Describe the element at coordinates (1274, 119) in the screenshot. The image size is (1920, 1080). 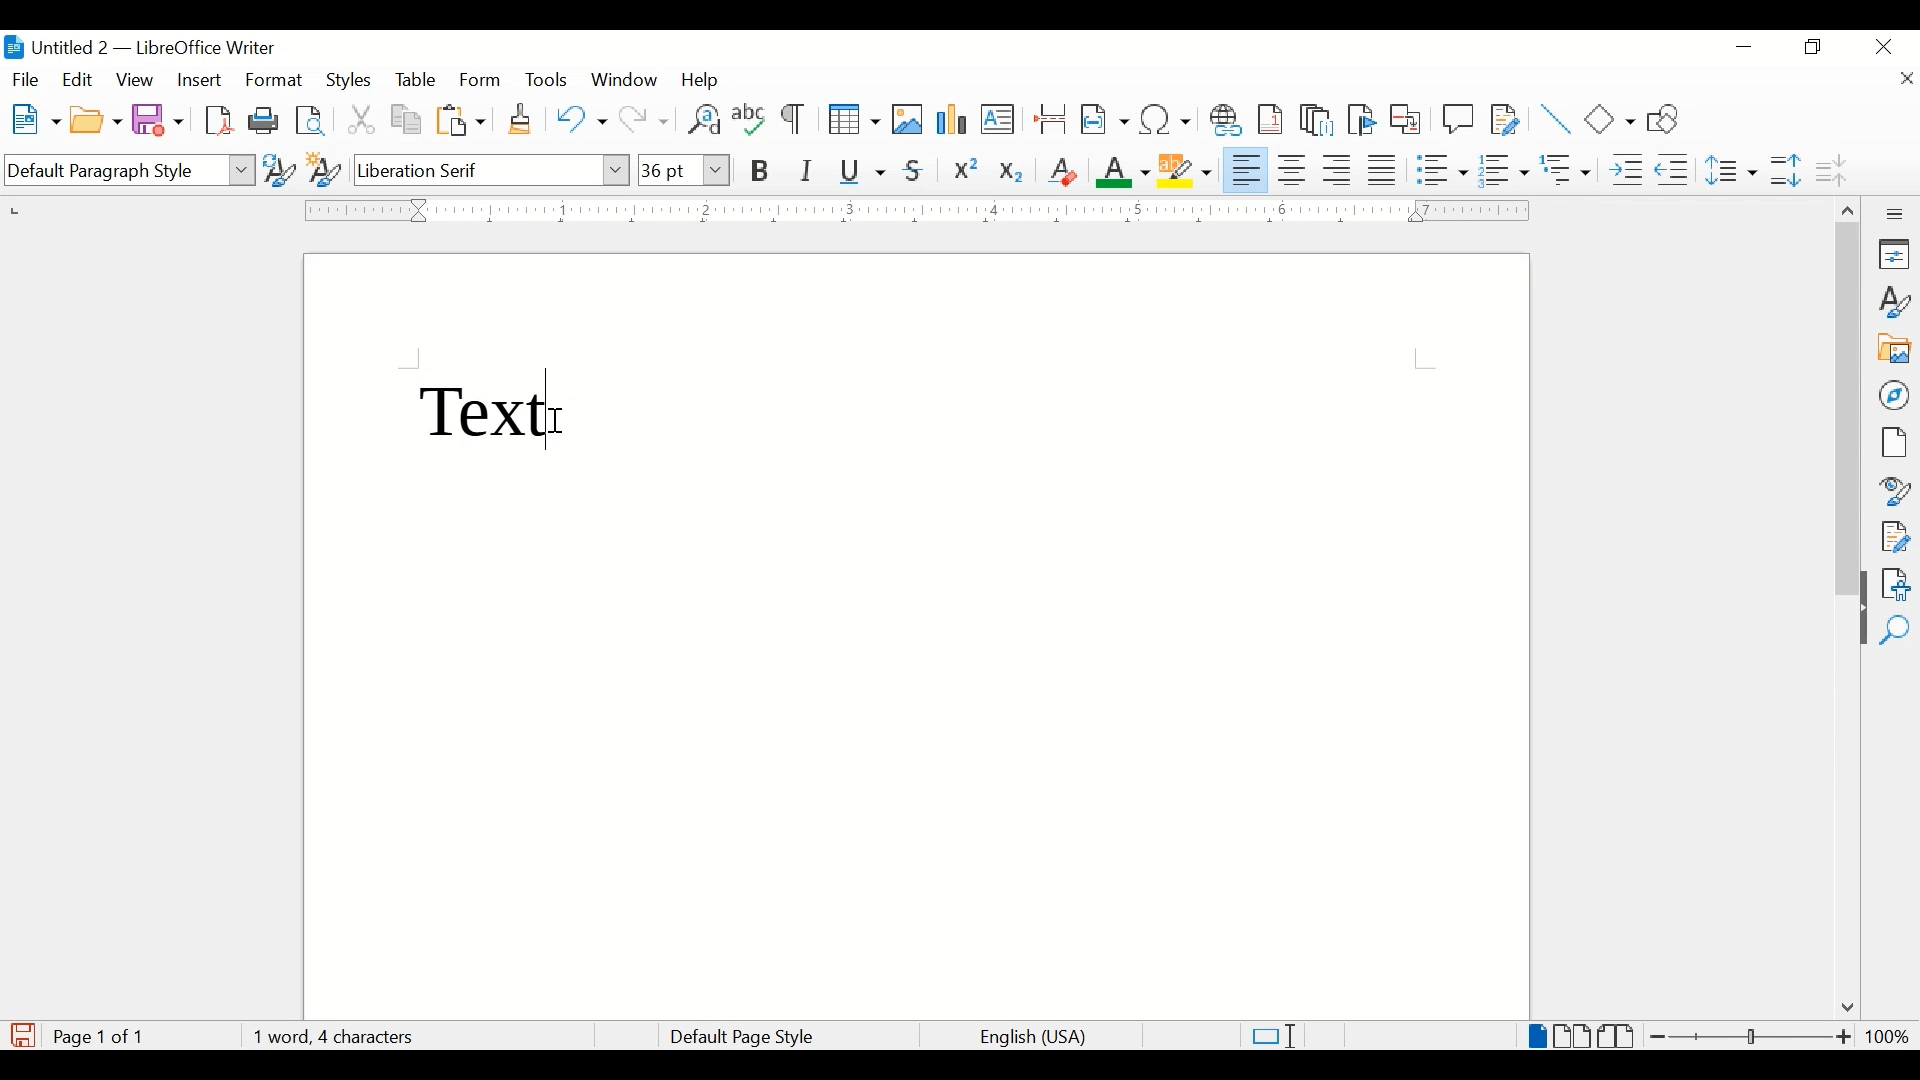
I see `insert footnote` at that location.